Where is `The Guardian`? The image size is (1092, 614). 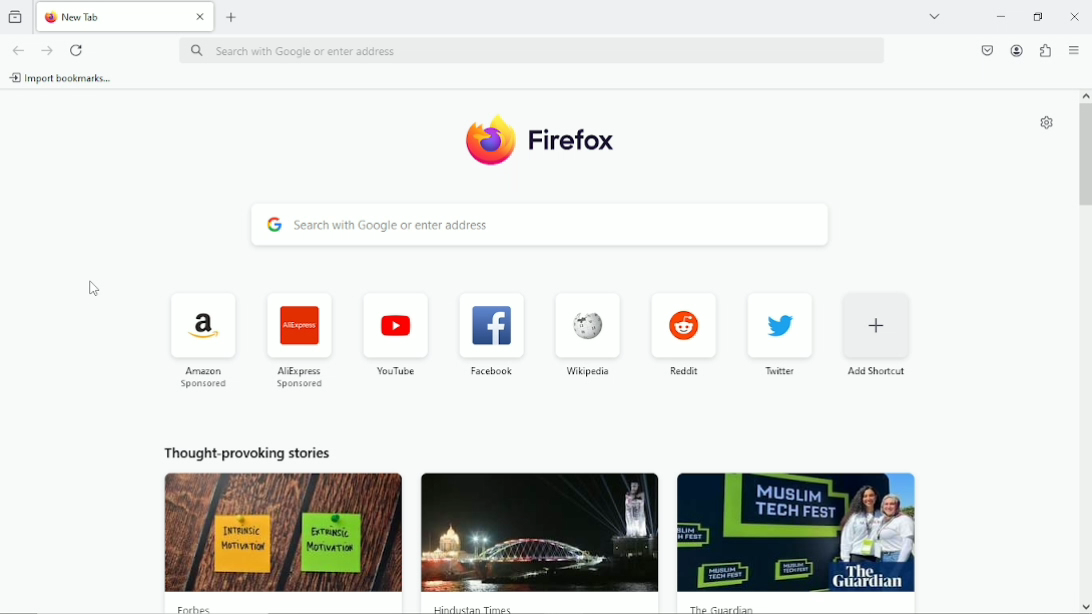 The Guardian is located at coordinates (720, 608).